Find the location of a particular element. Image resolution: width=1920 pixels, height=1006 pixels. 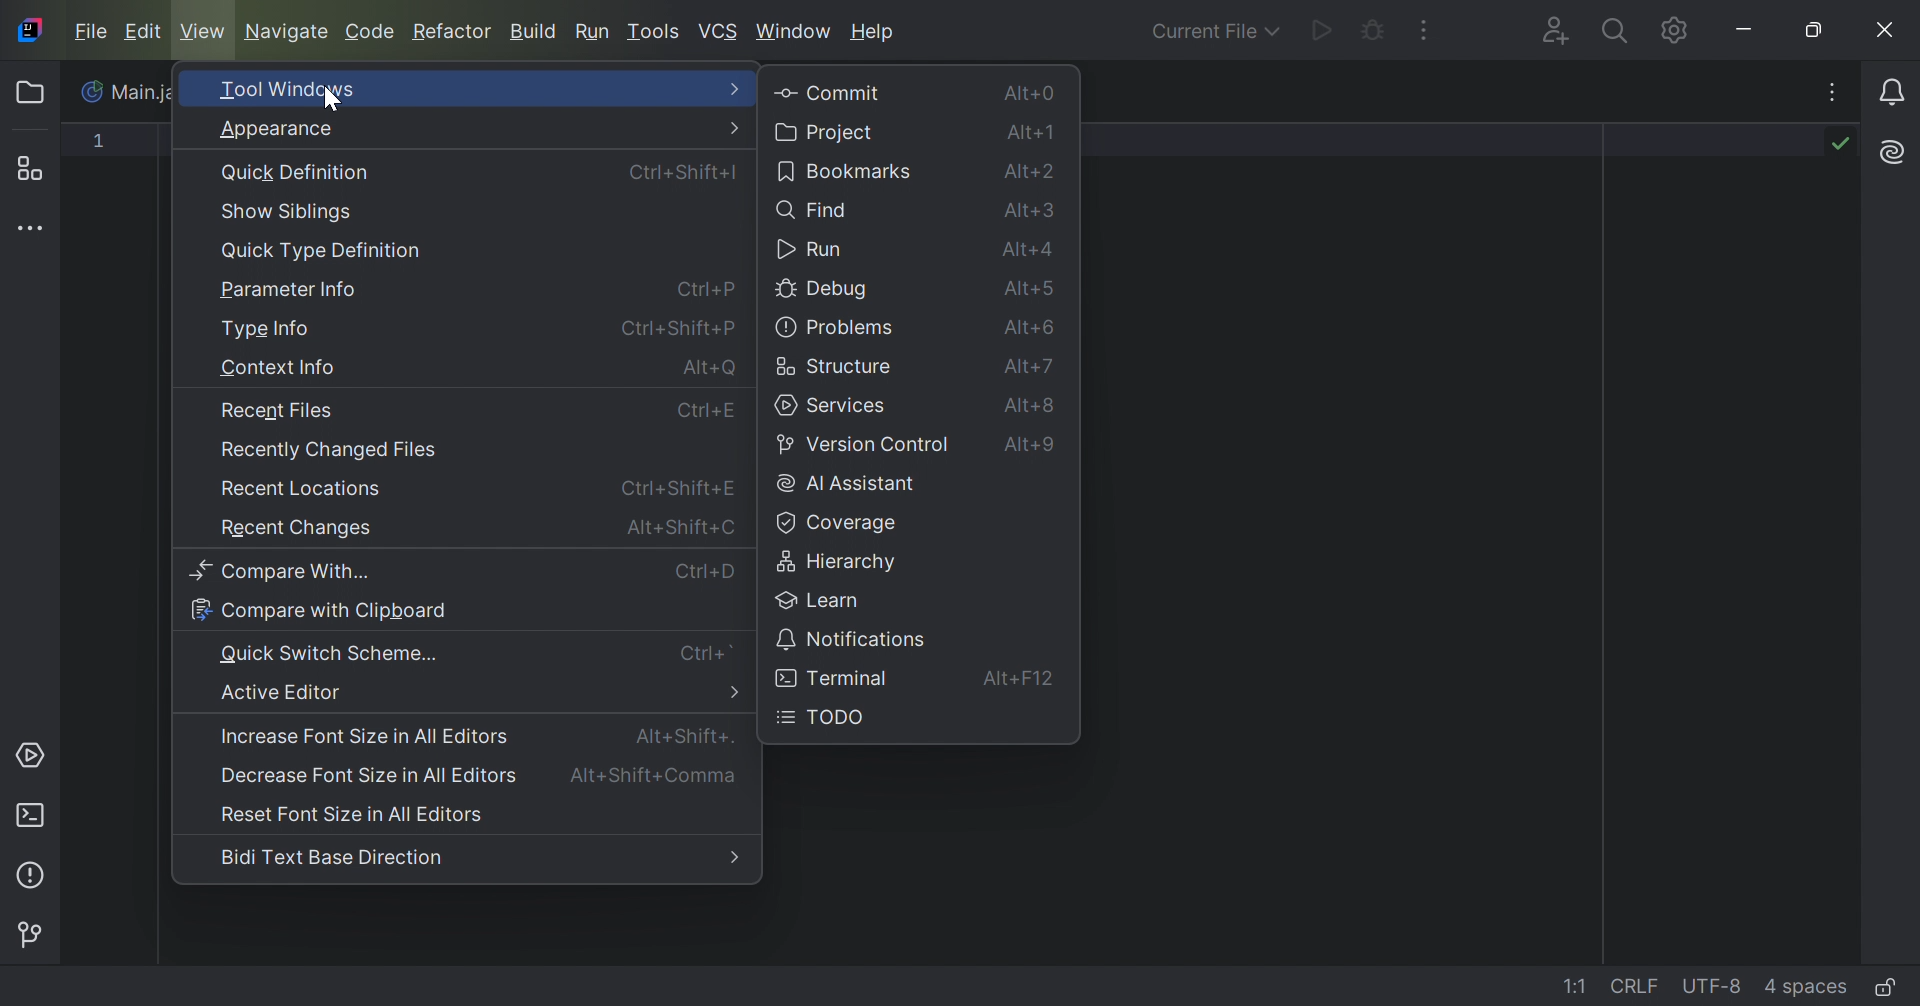

Close is located at coordinates (1887, 30).